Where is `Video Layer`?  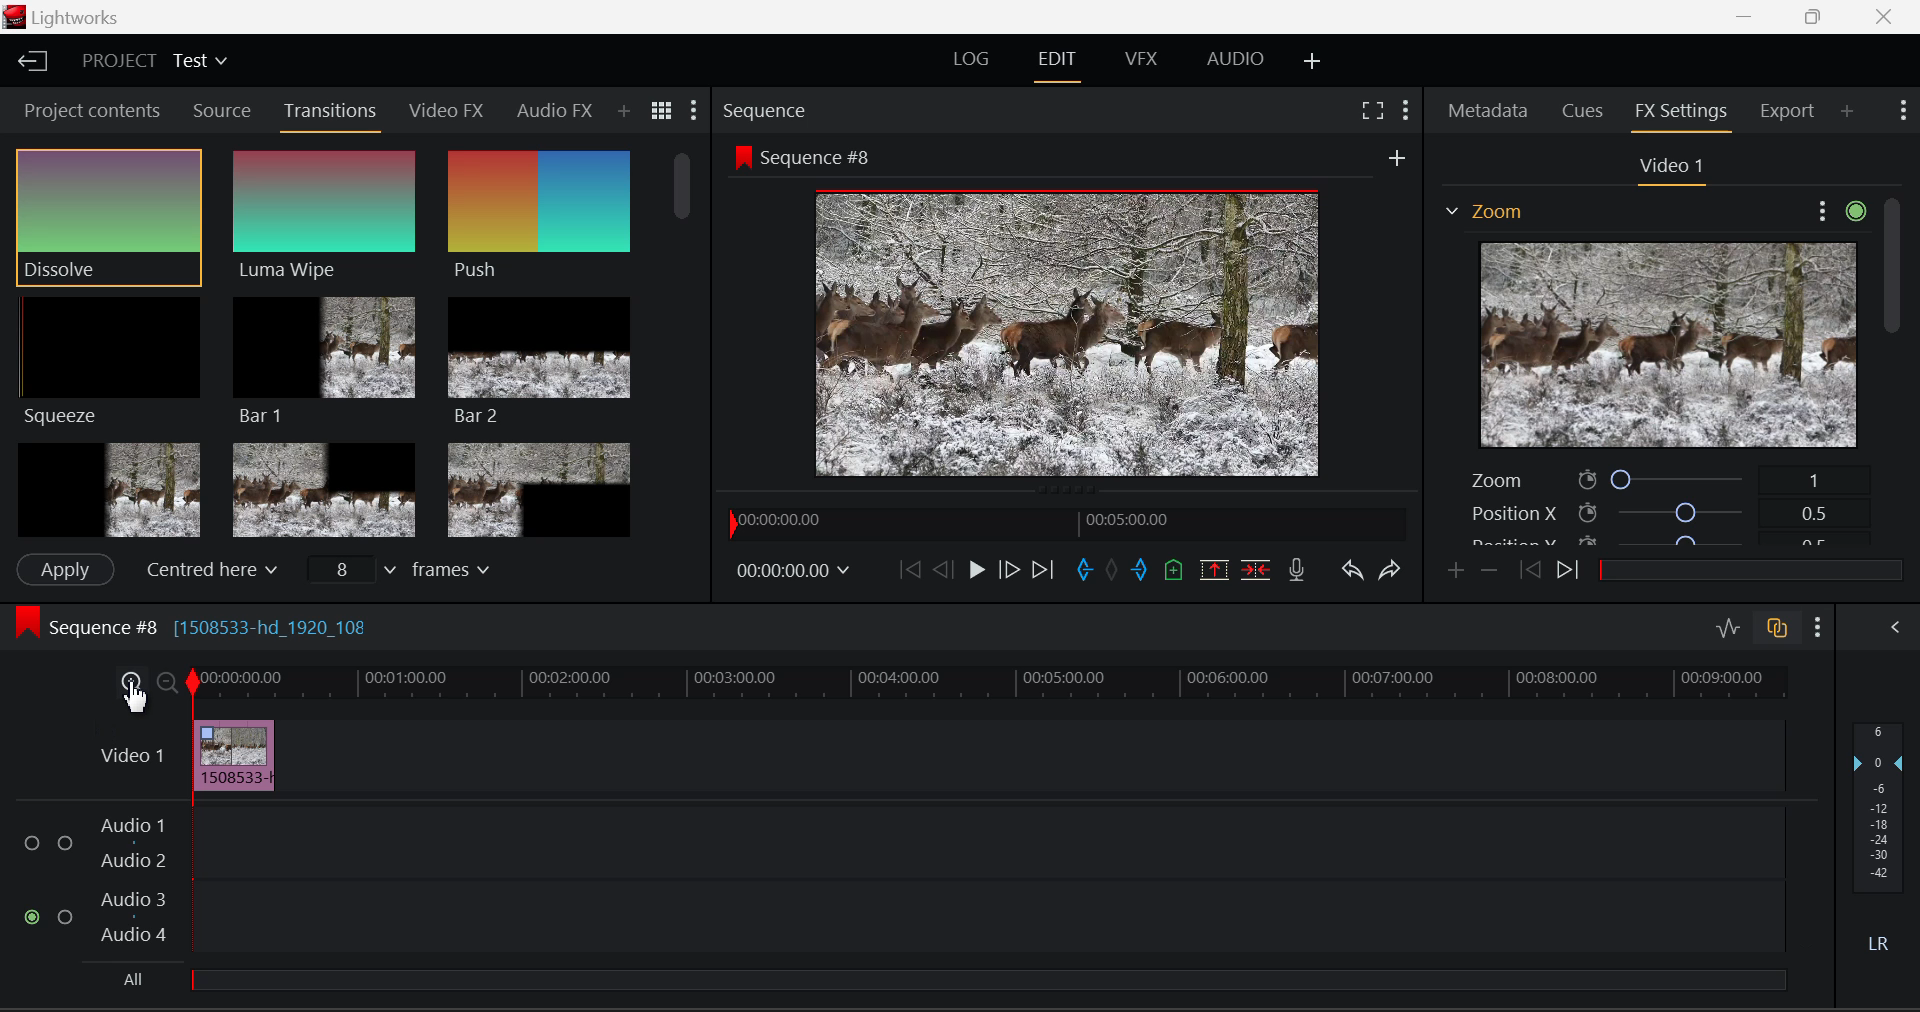
Video Layer is located at coordinates (133, 754).